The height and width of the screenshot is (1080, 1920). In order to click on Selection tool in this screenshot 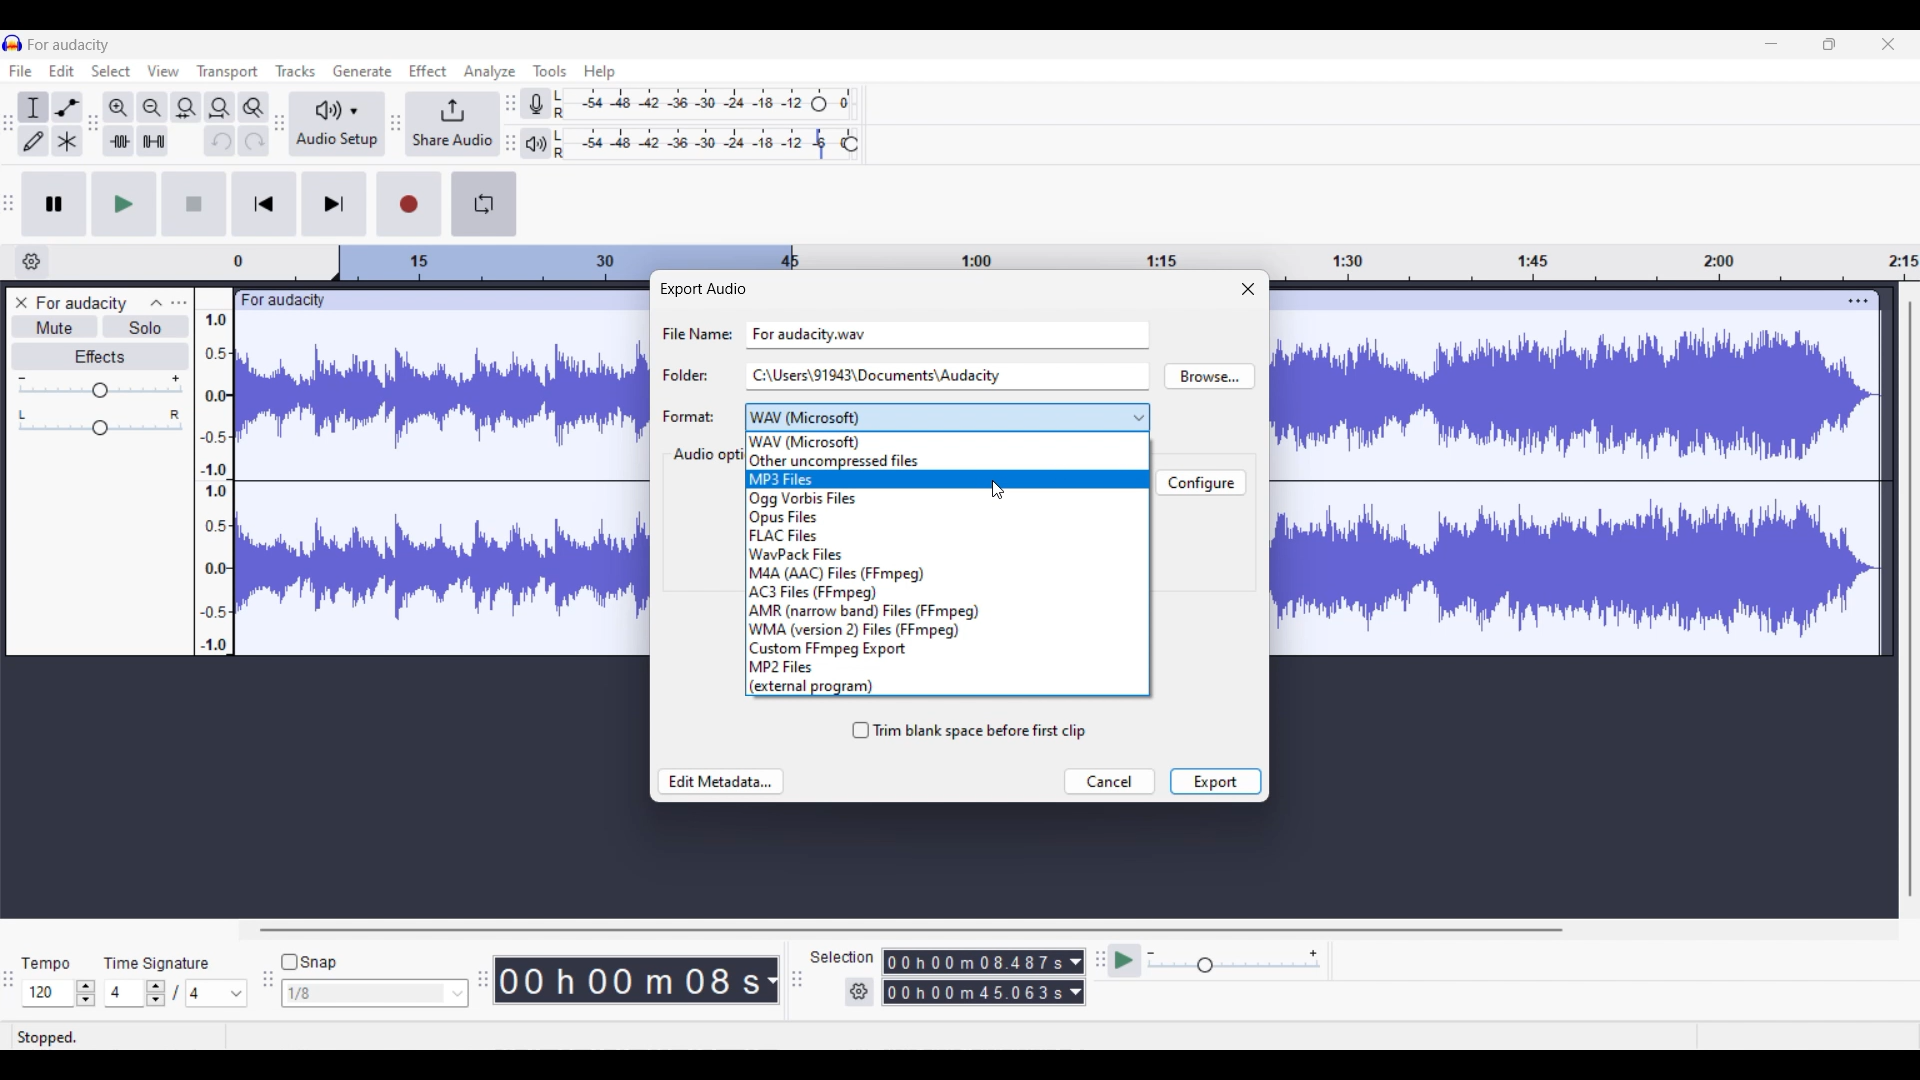, I will do `click(32, 109)`.